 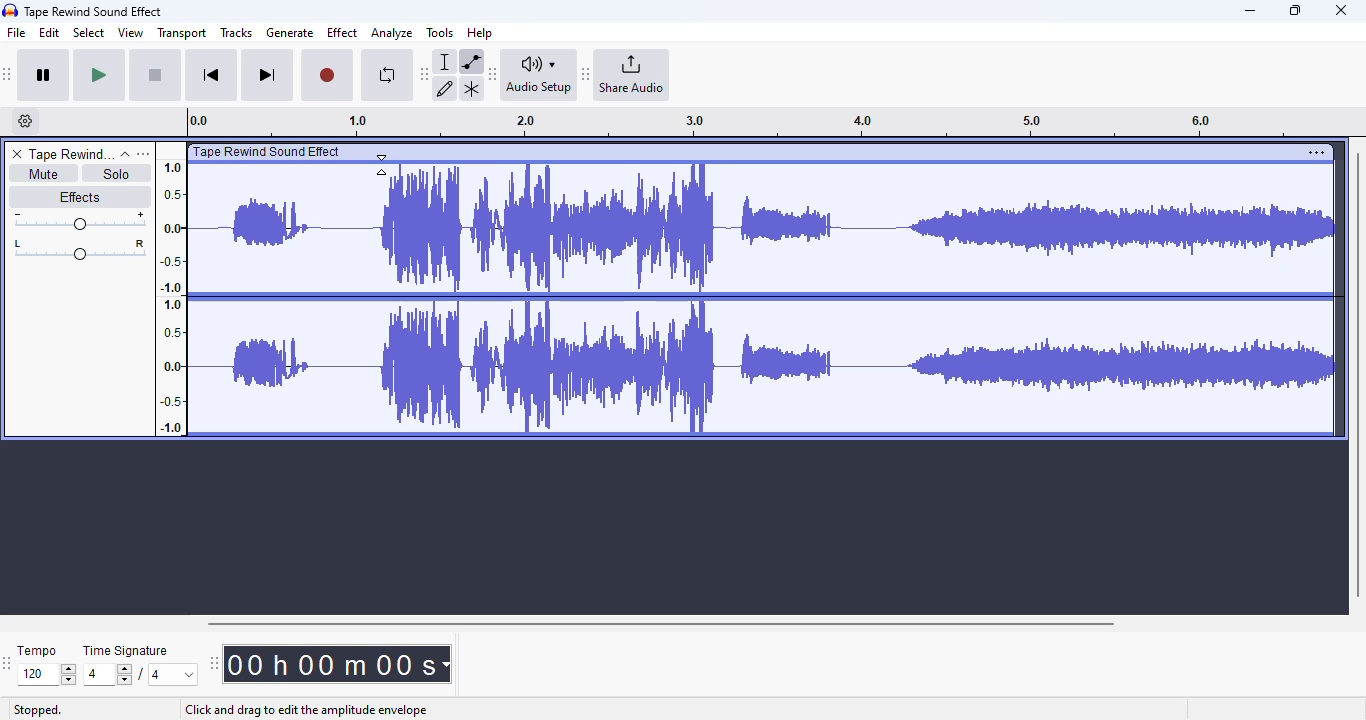 I want to click on Change volume, so click(x=79, y=221).